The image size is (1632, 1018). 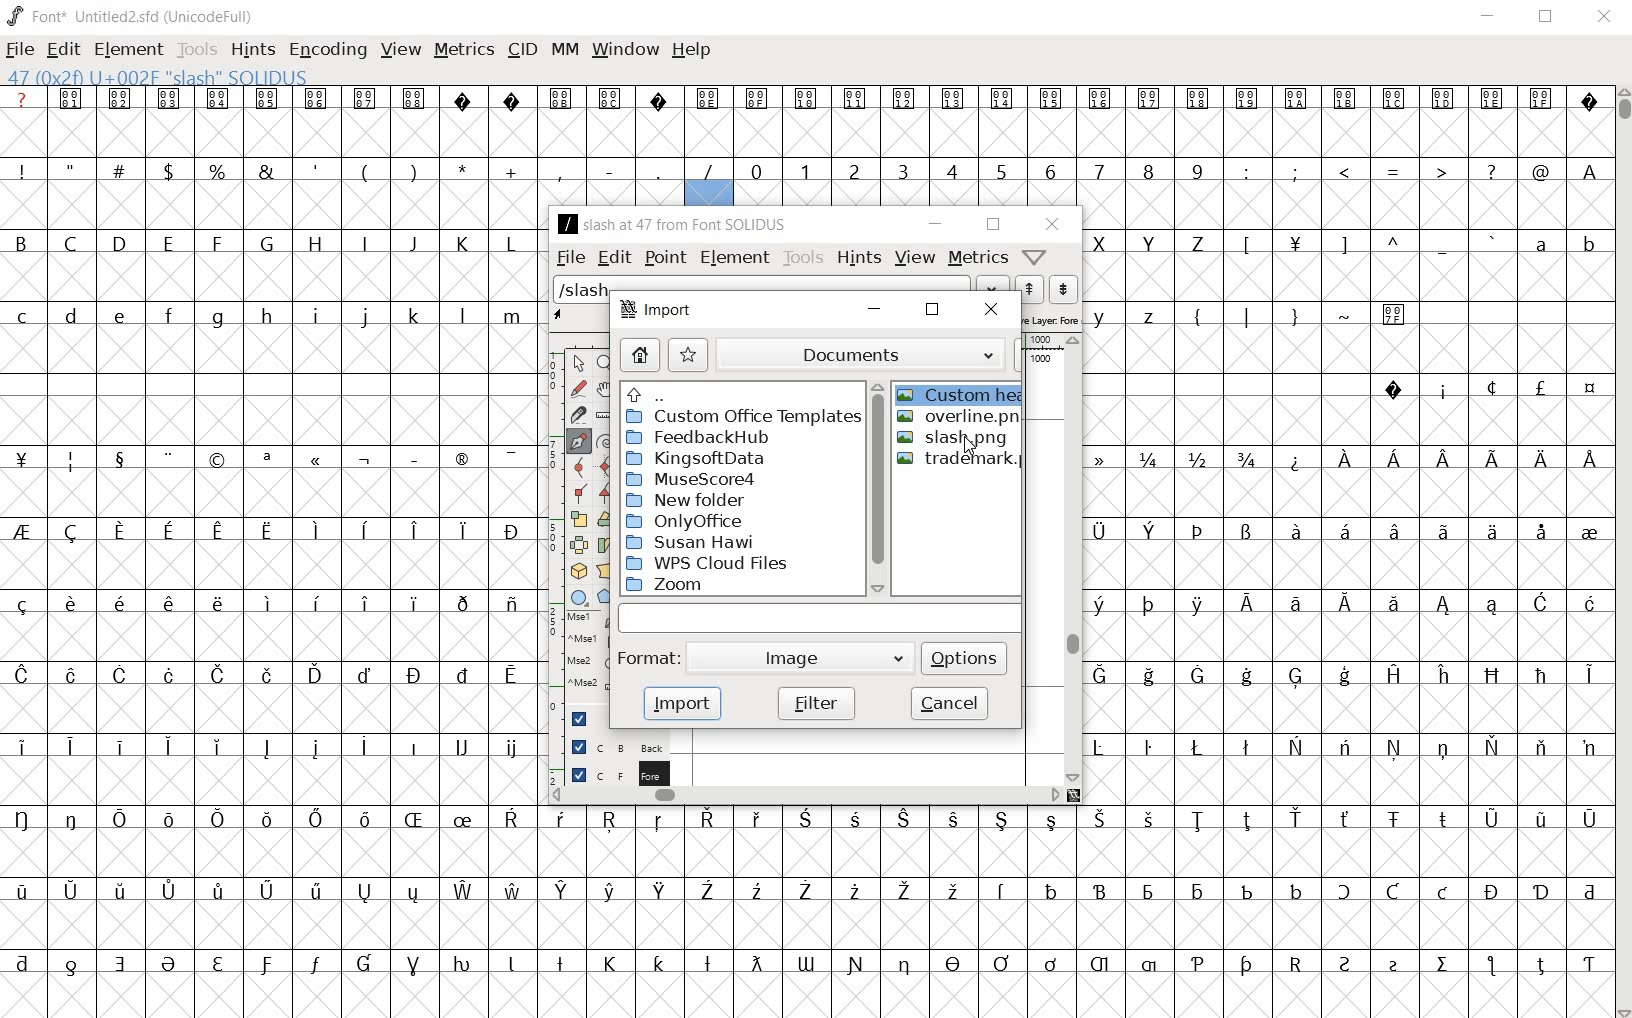 What do you see at coordinates (678, 585) in the screenshot?
I see `Zoom` at bounding box center [678, 585].